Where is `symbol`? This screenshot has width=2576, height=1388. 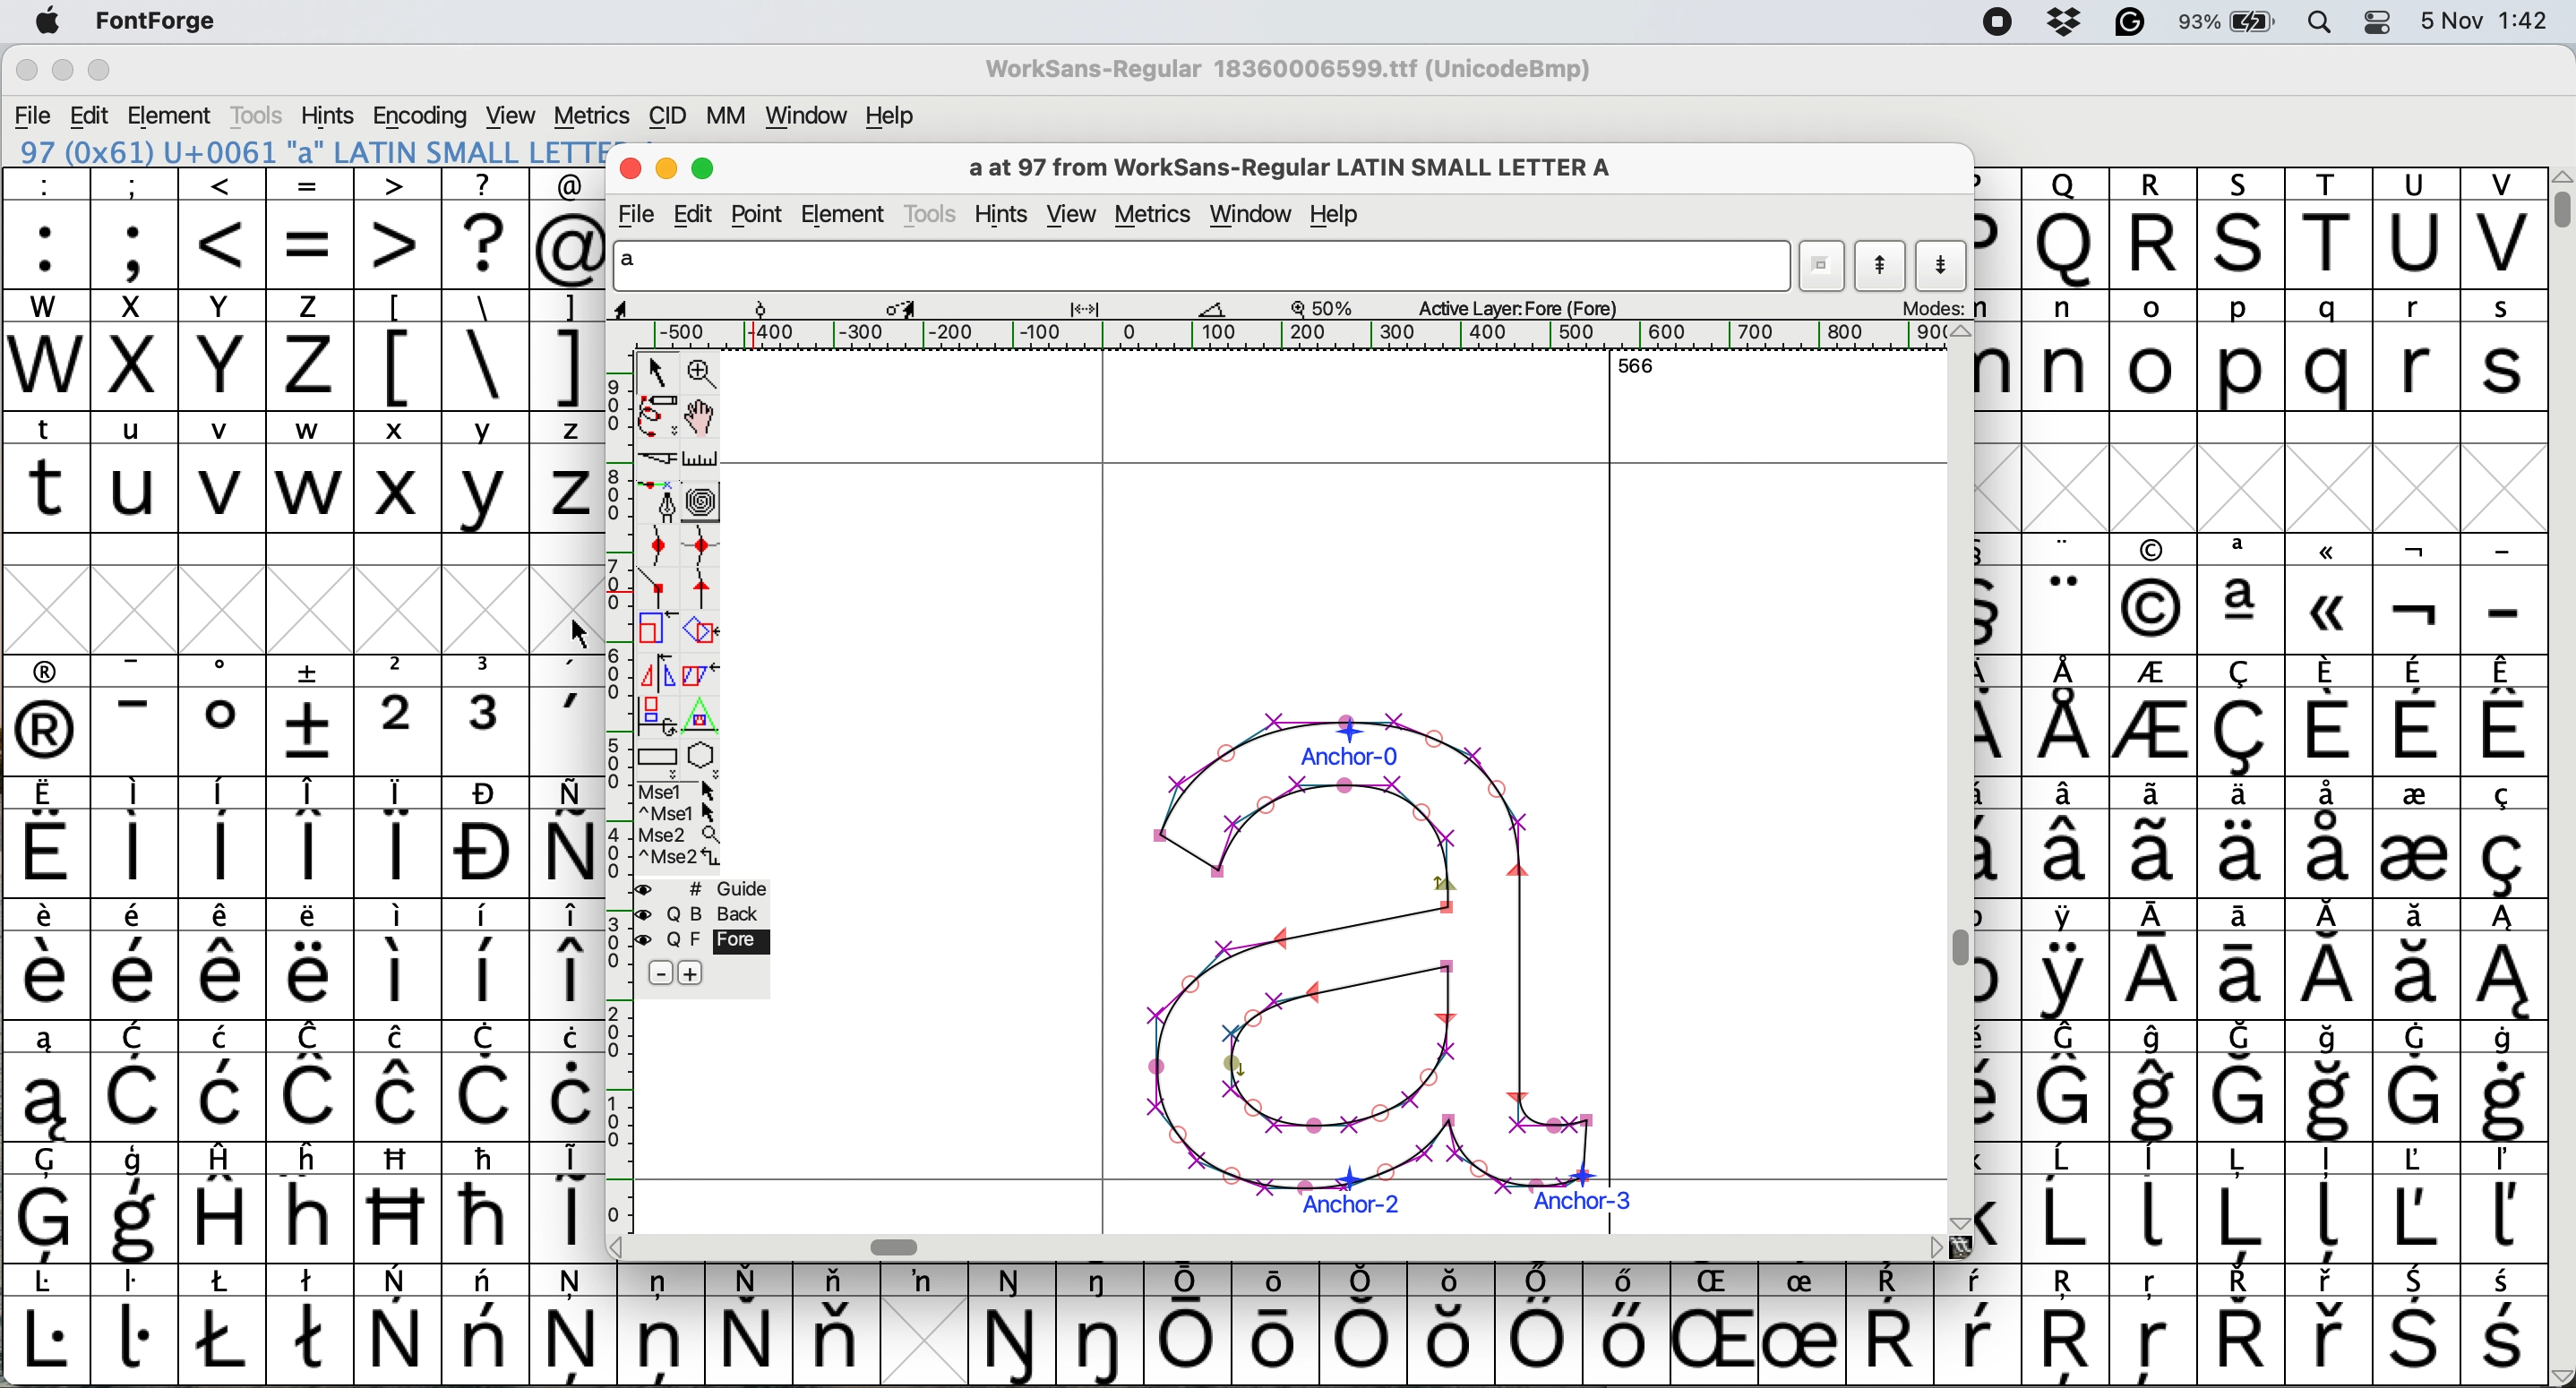
symbol is located at coordinates (1368, 1323).